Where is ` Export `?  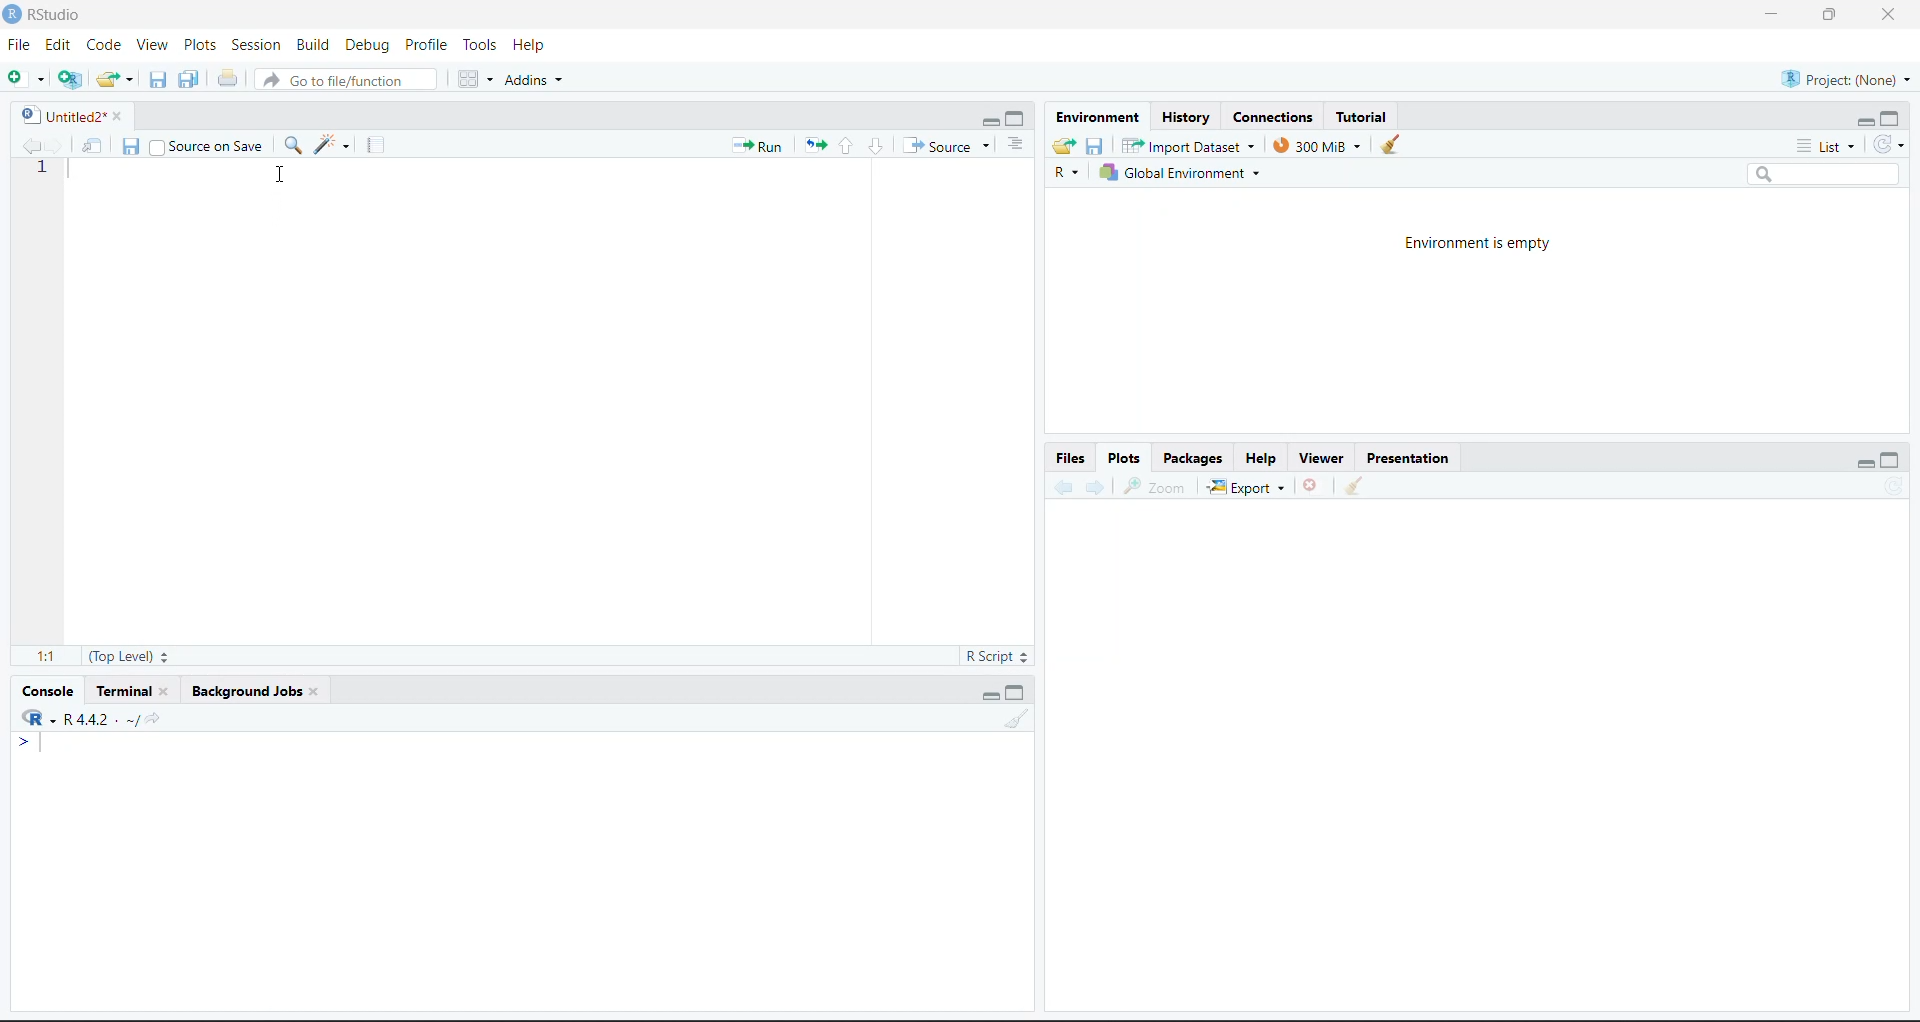
 Export  is located at coordinates (1244, 485).